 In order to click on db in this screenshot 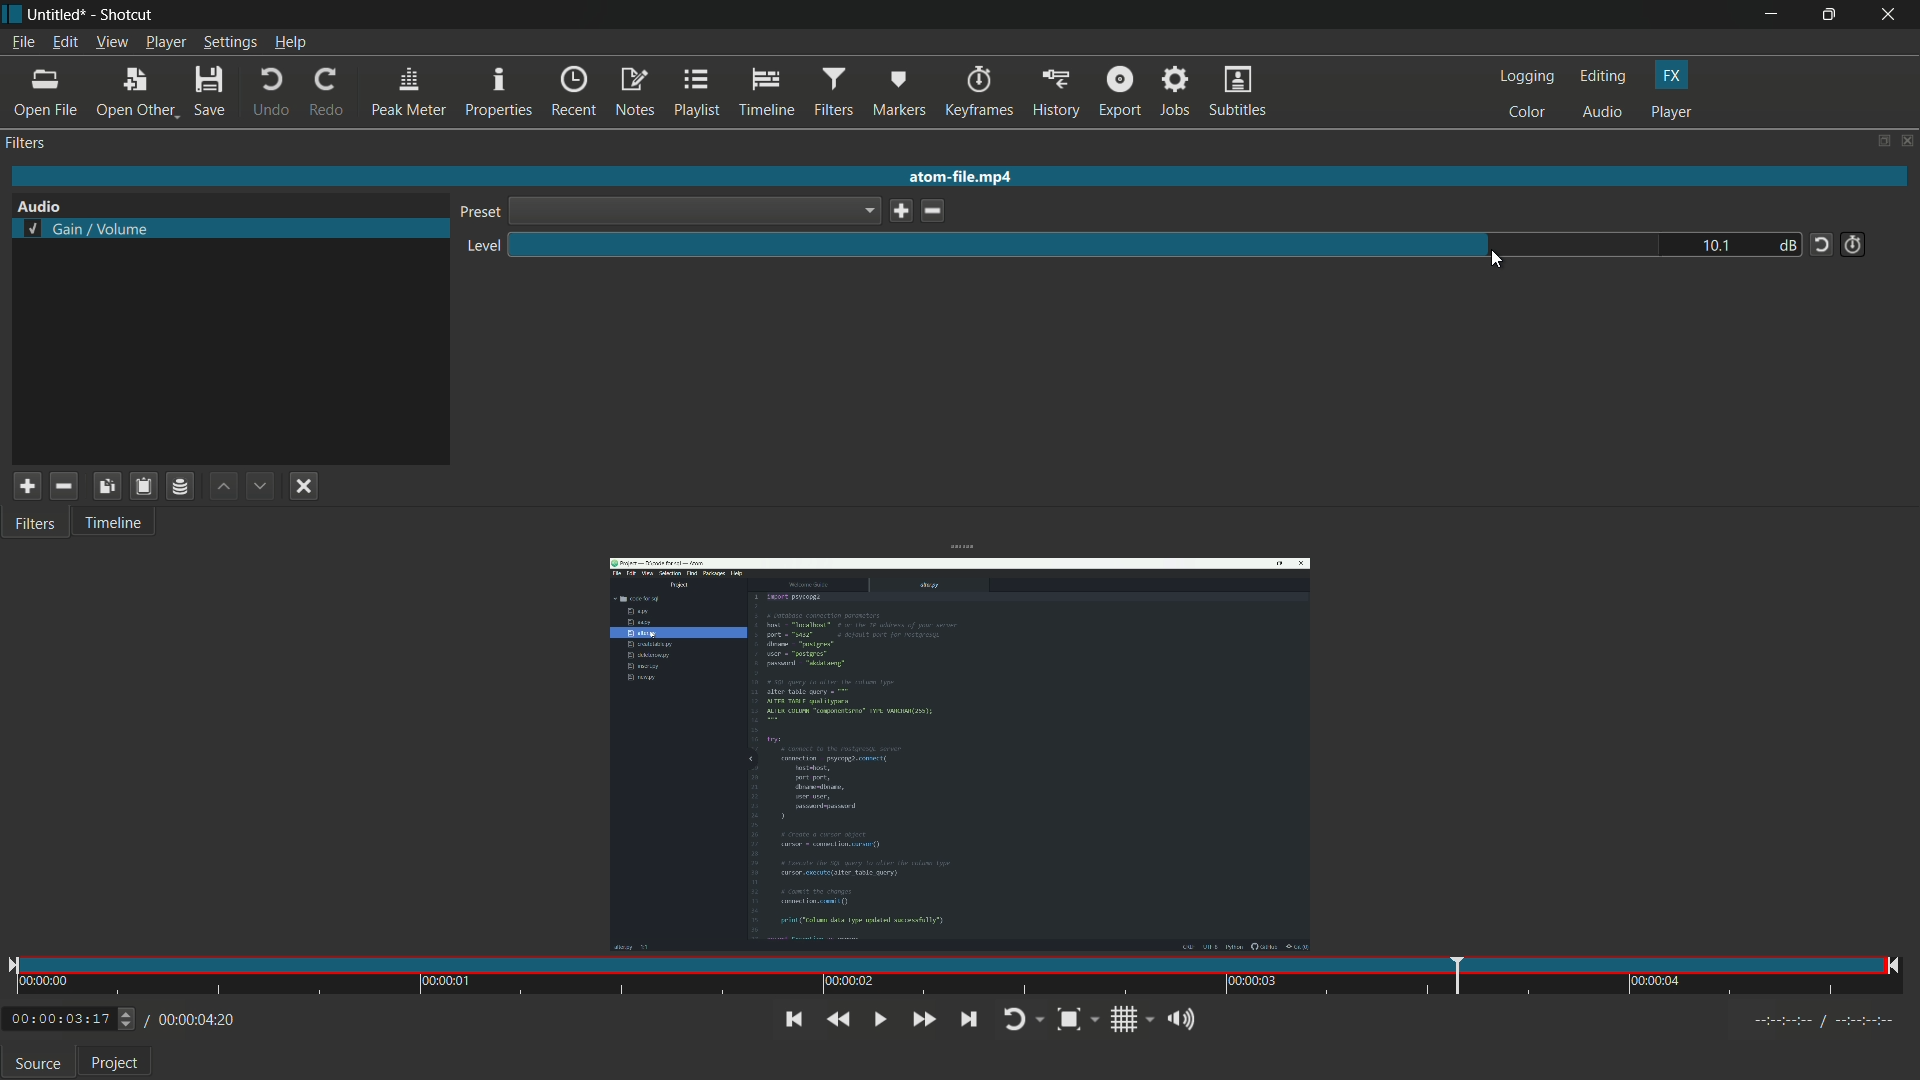, I will do `click(1786, 245)`.